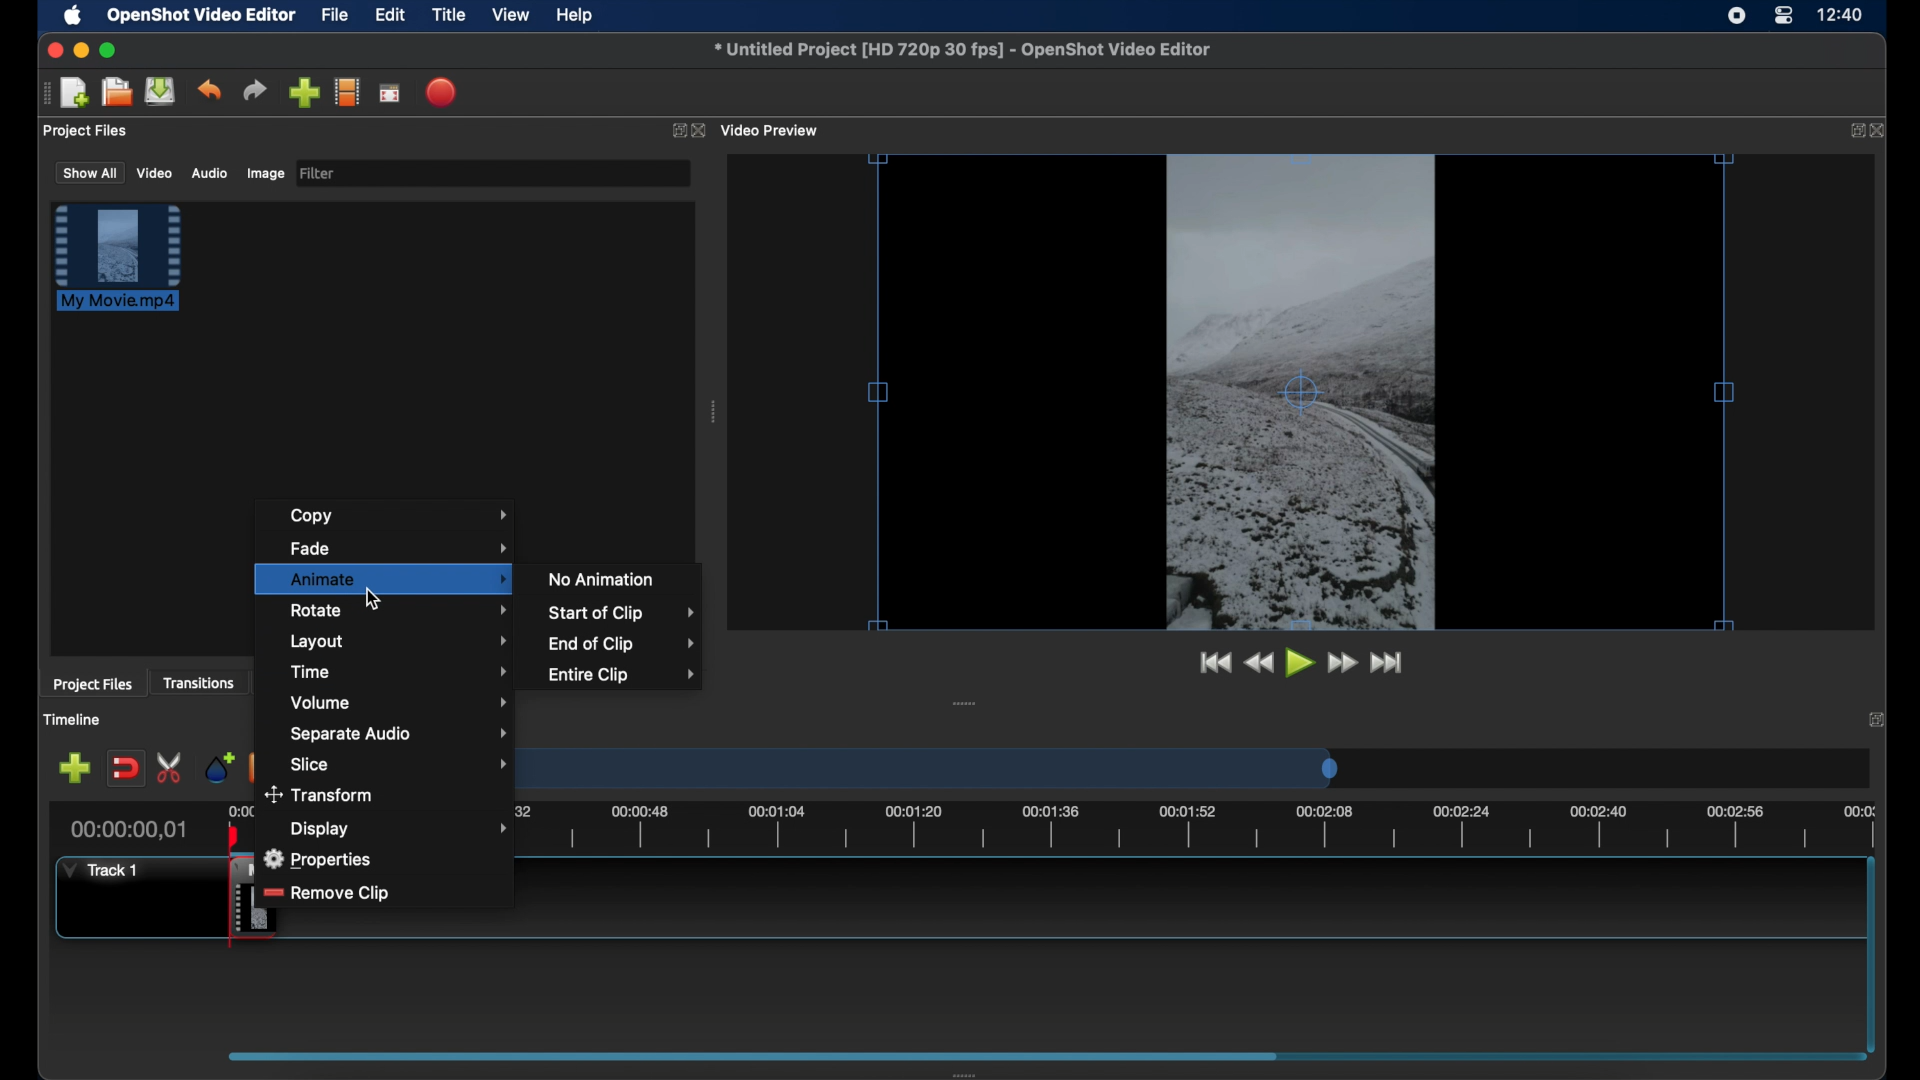 This screenshot has width=1920, height=1080. I want to click on timeline, so click(75, 721).